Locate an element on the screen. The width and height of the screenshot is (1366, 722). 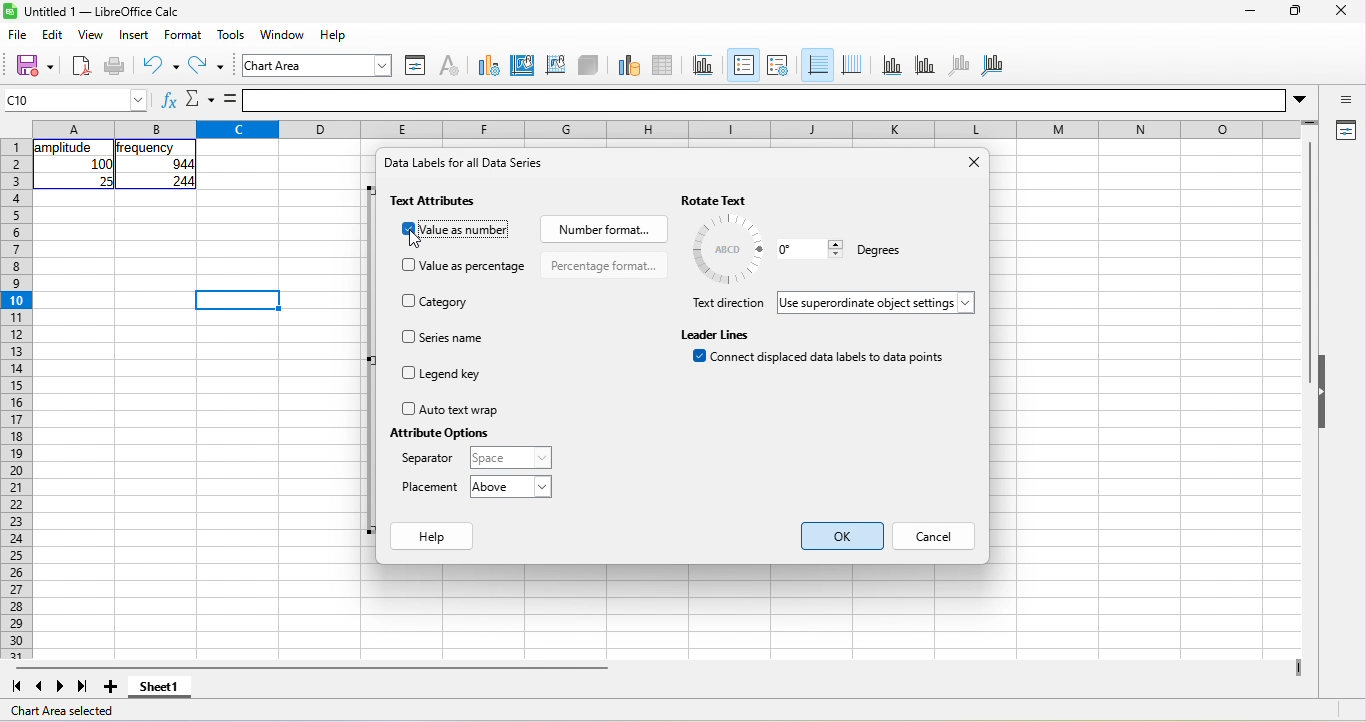
previous sheet is located at coordinates (35, 687).